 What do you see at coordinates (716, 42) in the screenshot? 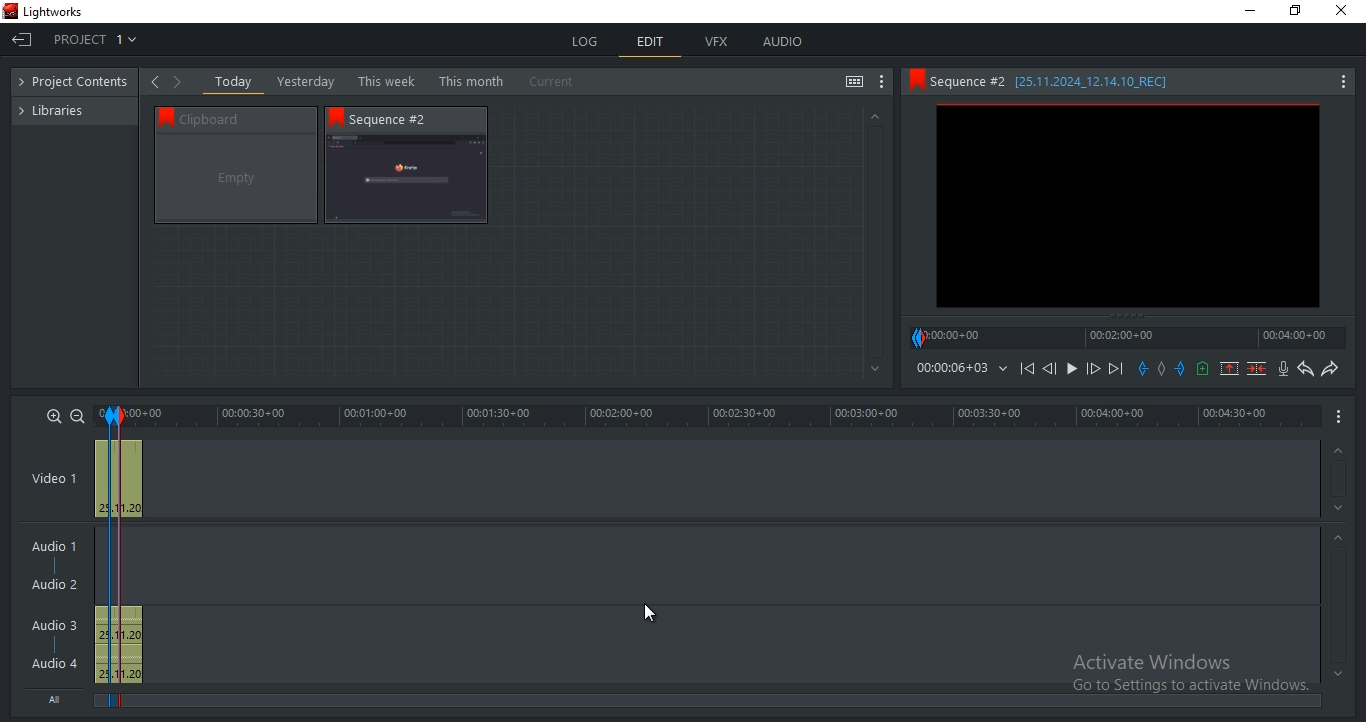
I see `vfx` at bounding box center [716, 42].